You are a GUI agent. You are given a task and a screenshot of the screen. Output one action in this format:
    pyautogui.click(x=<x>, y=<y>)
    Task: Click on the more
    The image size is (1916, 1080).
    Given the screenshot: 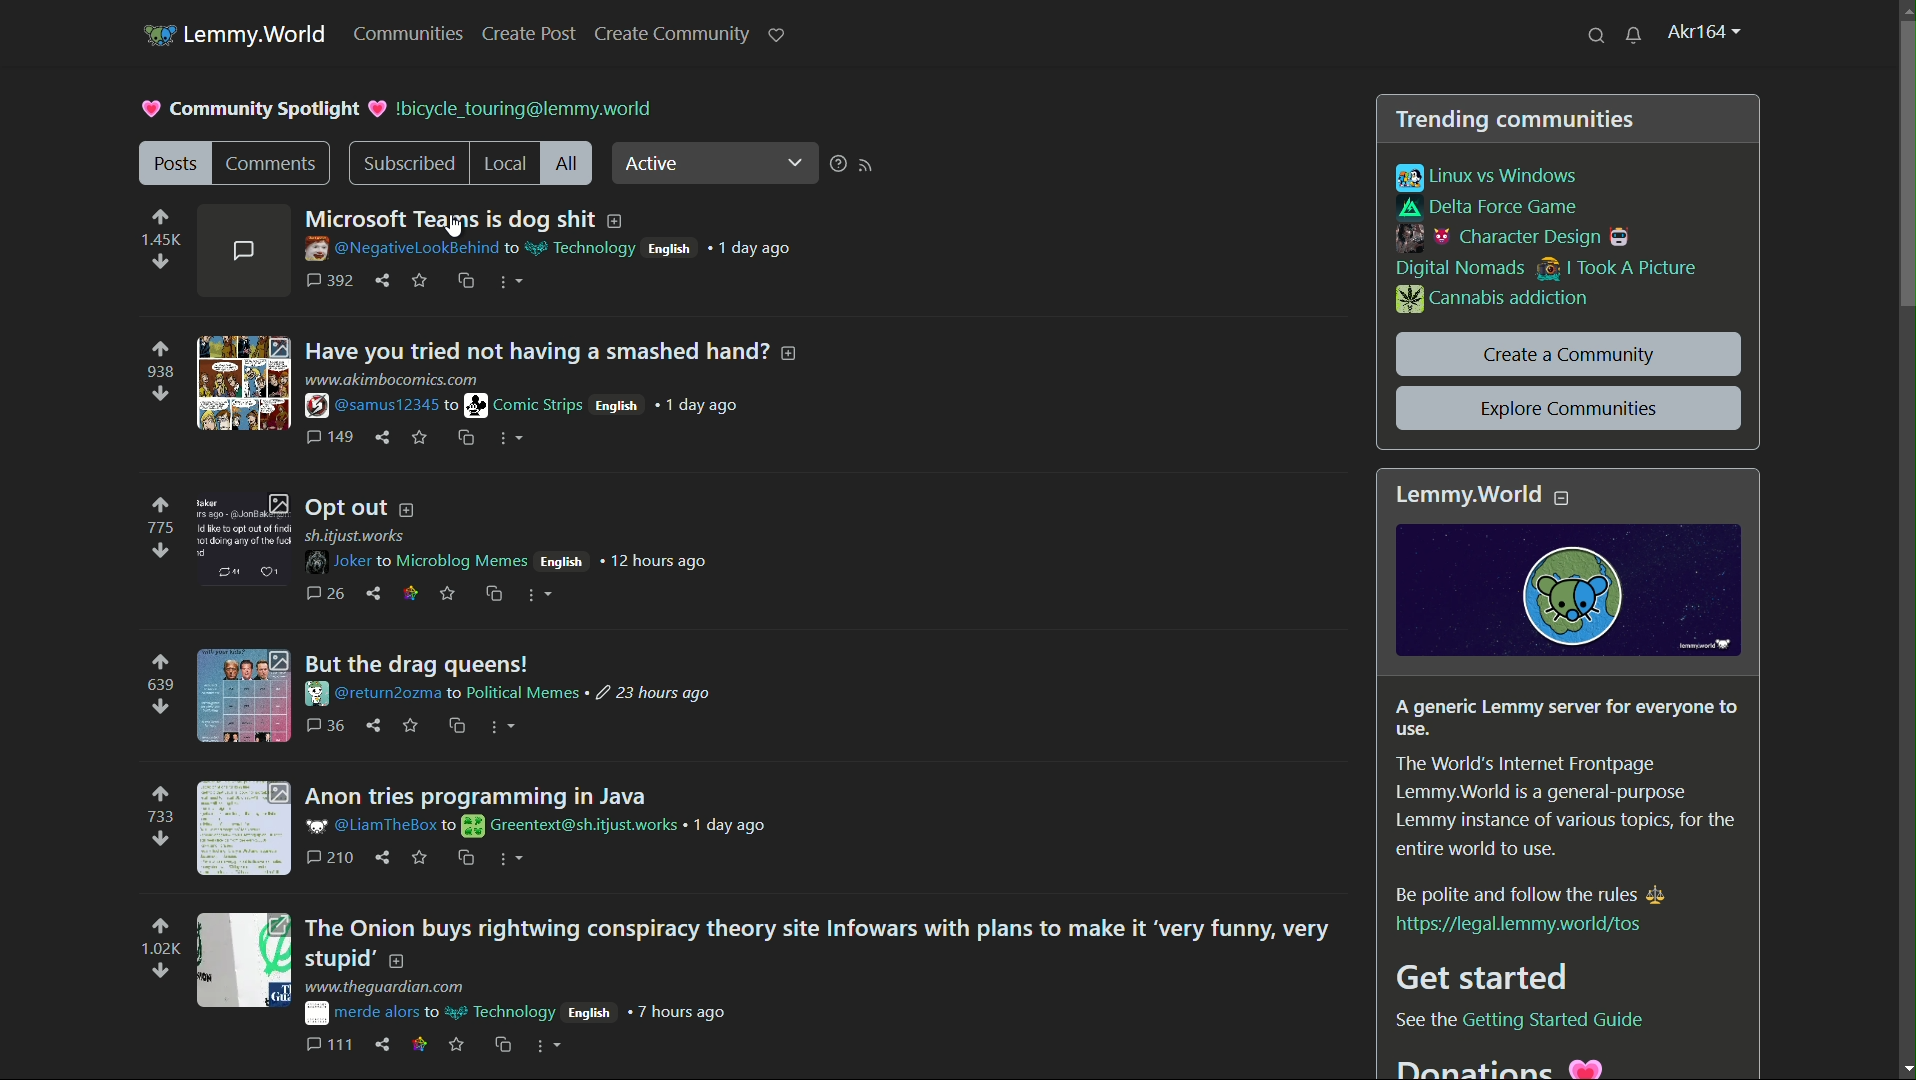 What is the action you would take?
    pyautogui.click(x=539, y=596)
    